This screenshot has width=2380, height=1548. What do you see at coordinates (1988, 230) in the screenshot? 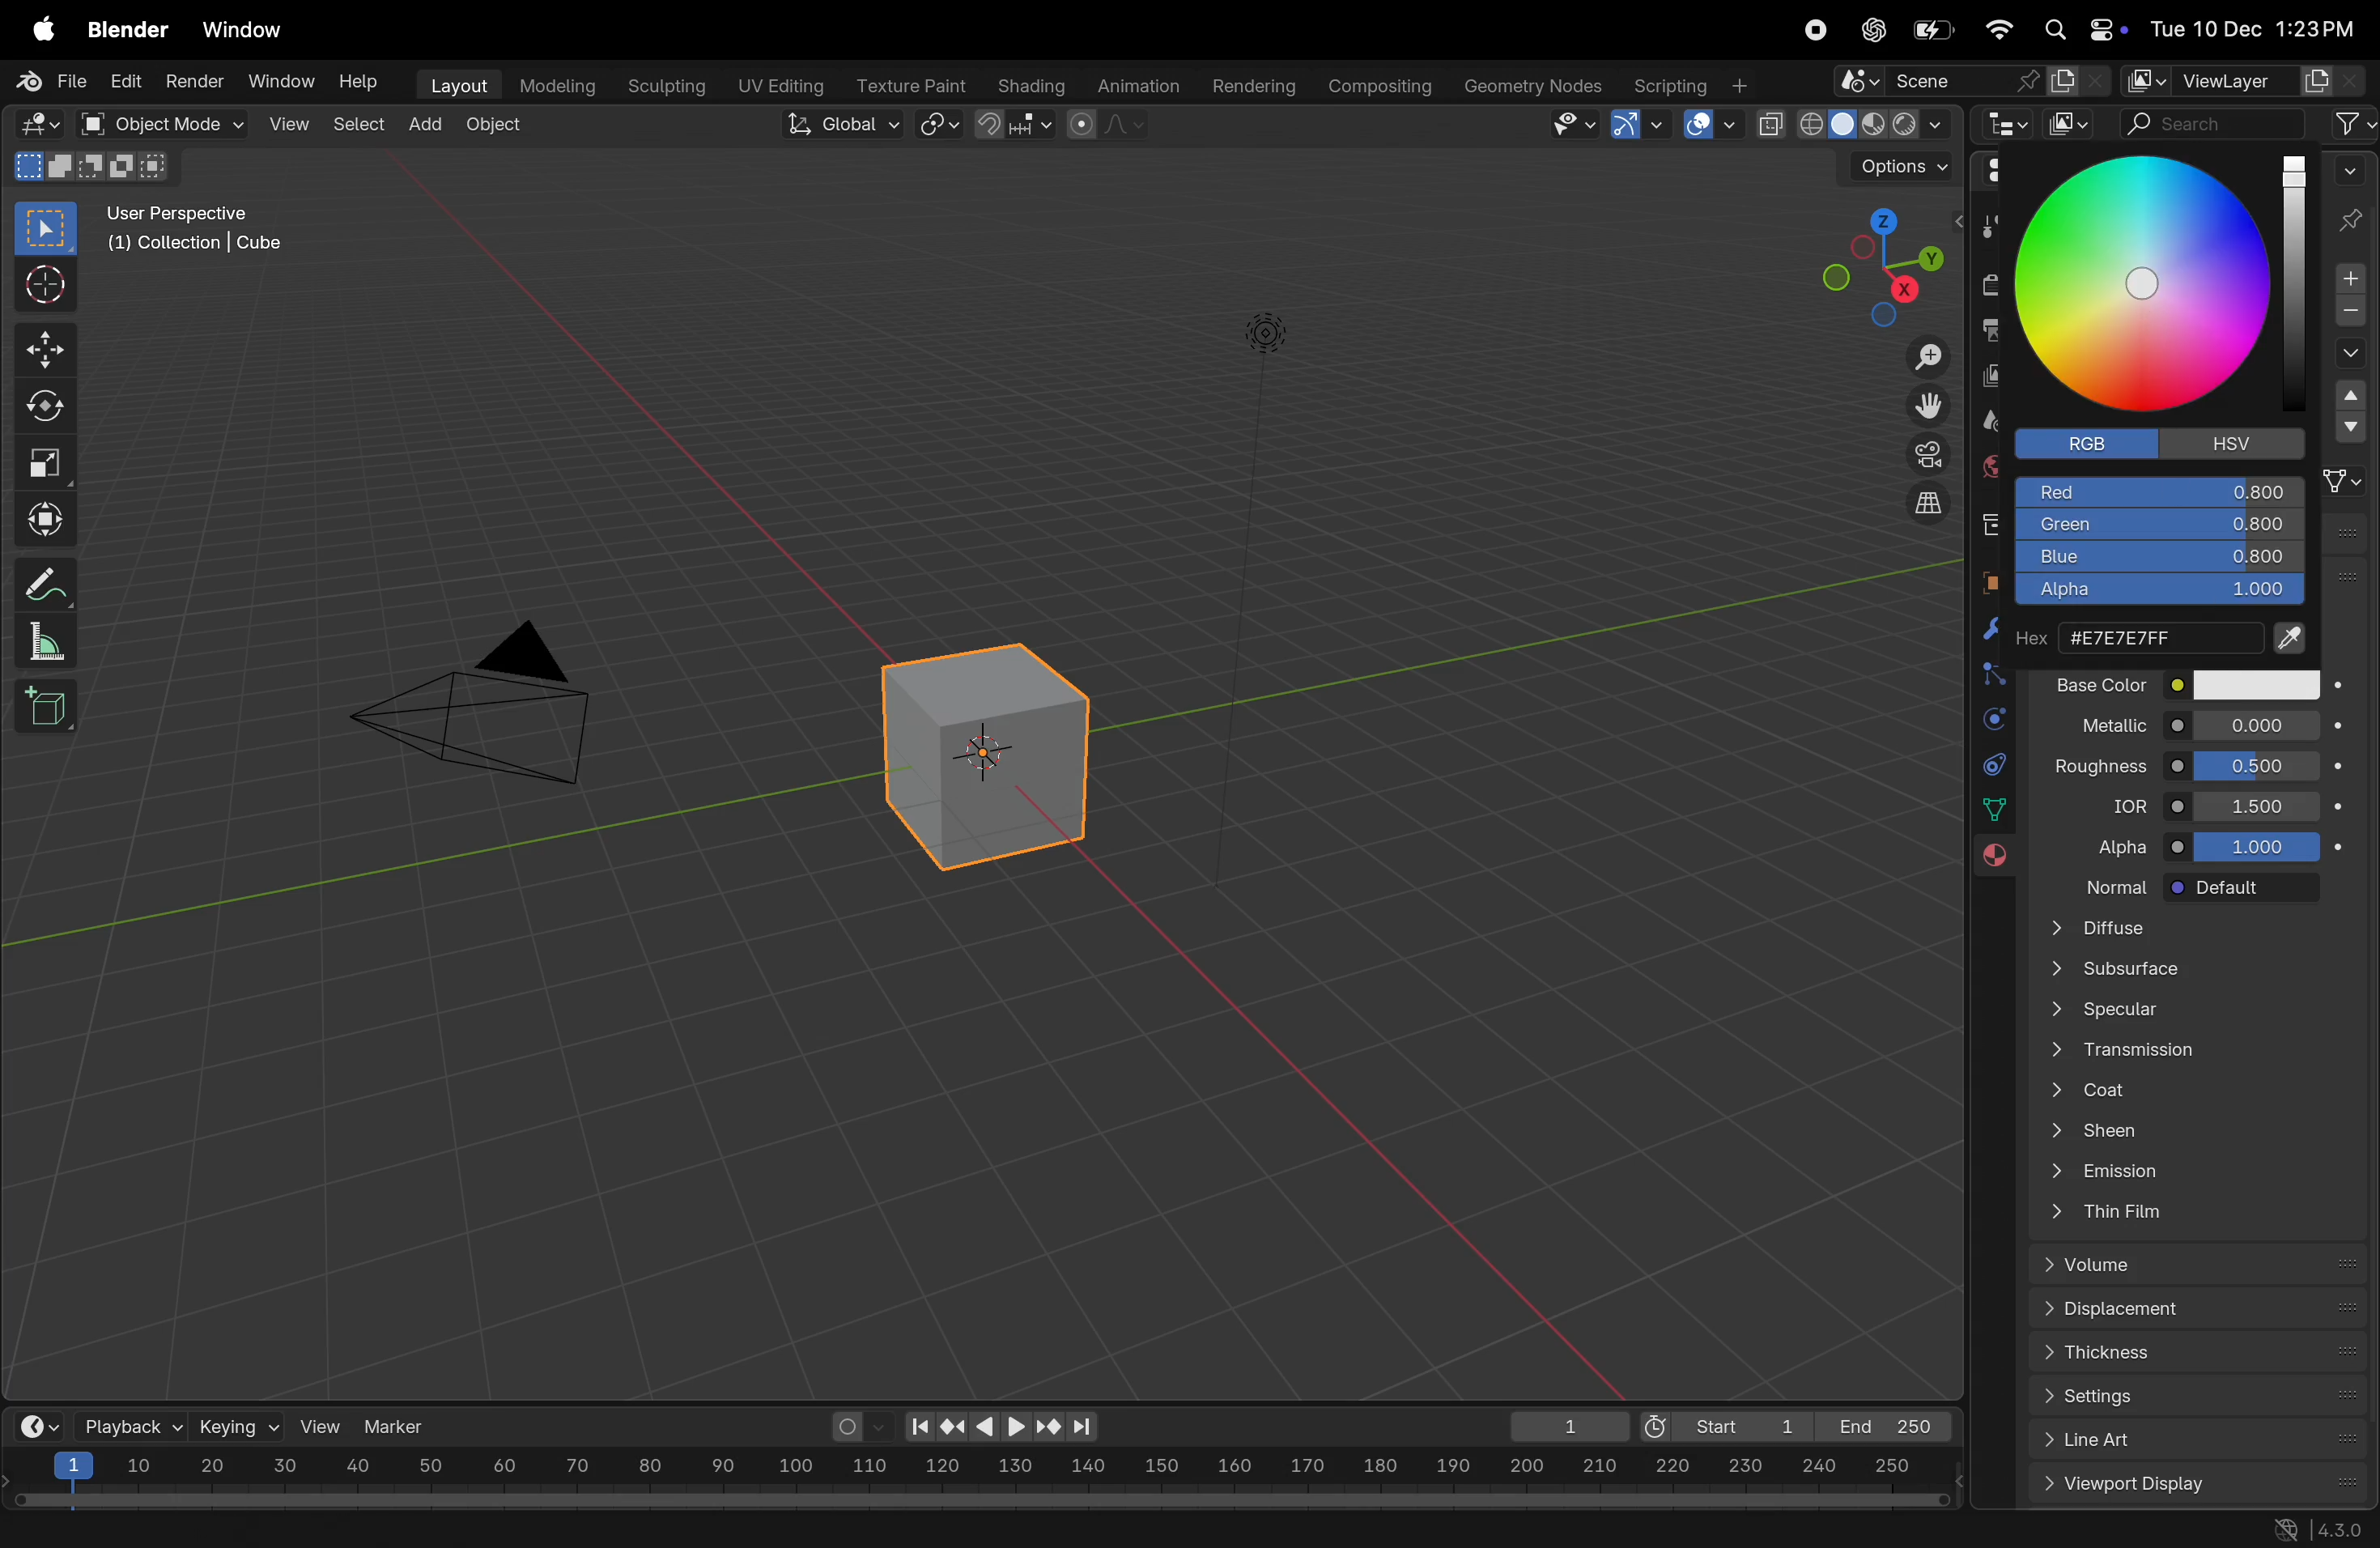
I see `tool` at bounding box center [1988, 230].